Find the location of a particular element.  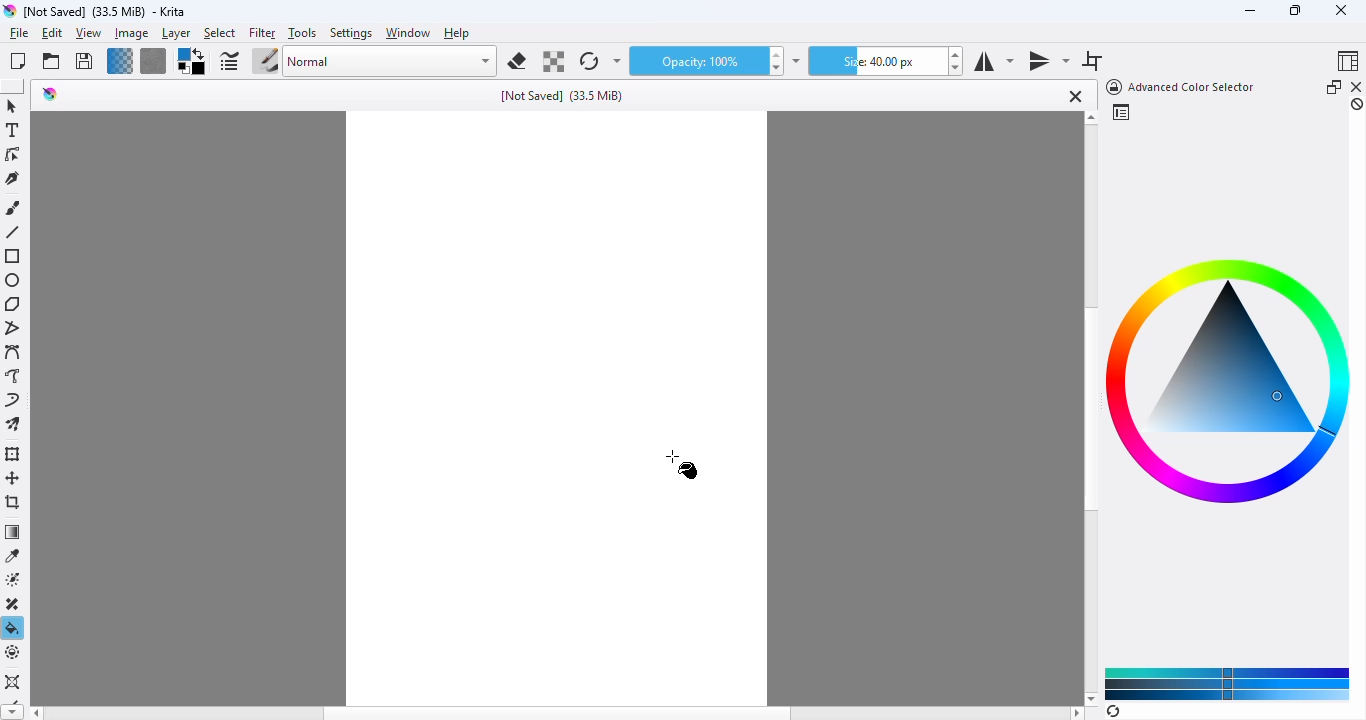

settings is located at coordinates (352, 34).